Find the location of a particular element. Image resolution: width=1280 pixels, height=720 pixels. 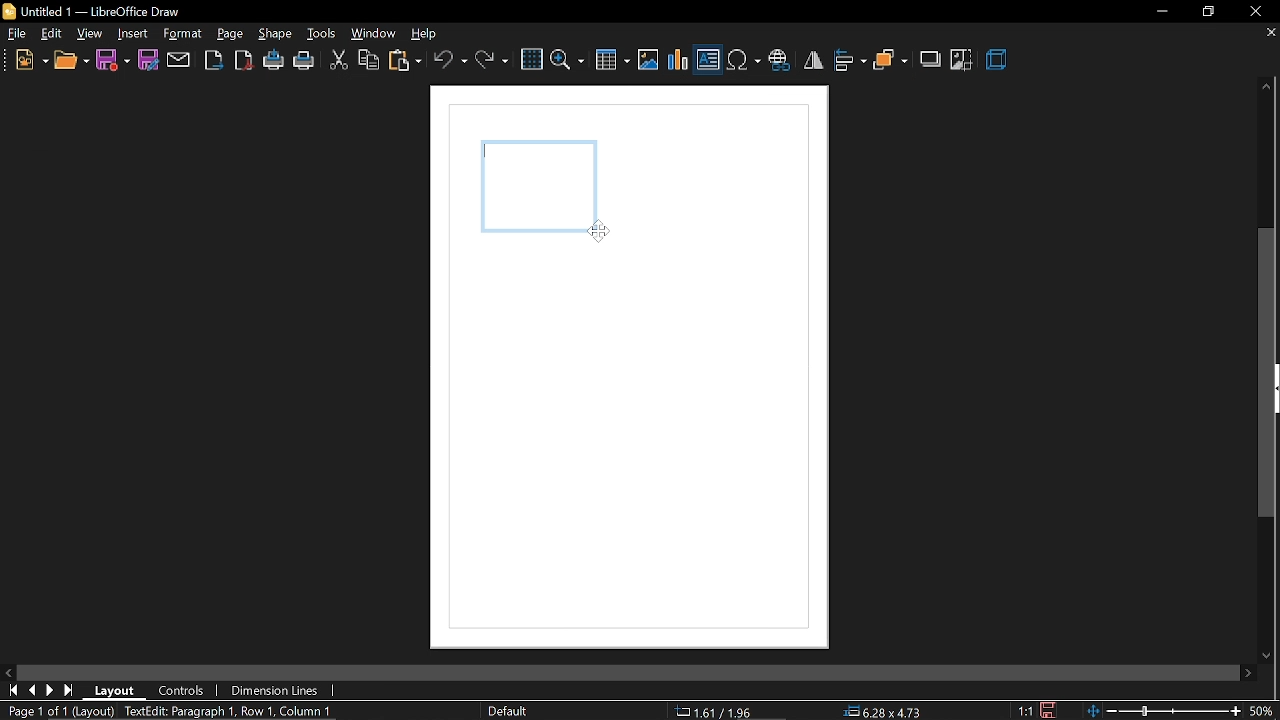

page is located at coordinates (230, 34).